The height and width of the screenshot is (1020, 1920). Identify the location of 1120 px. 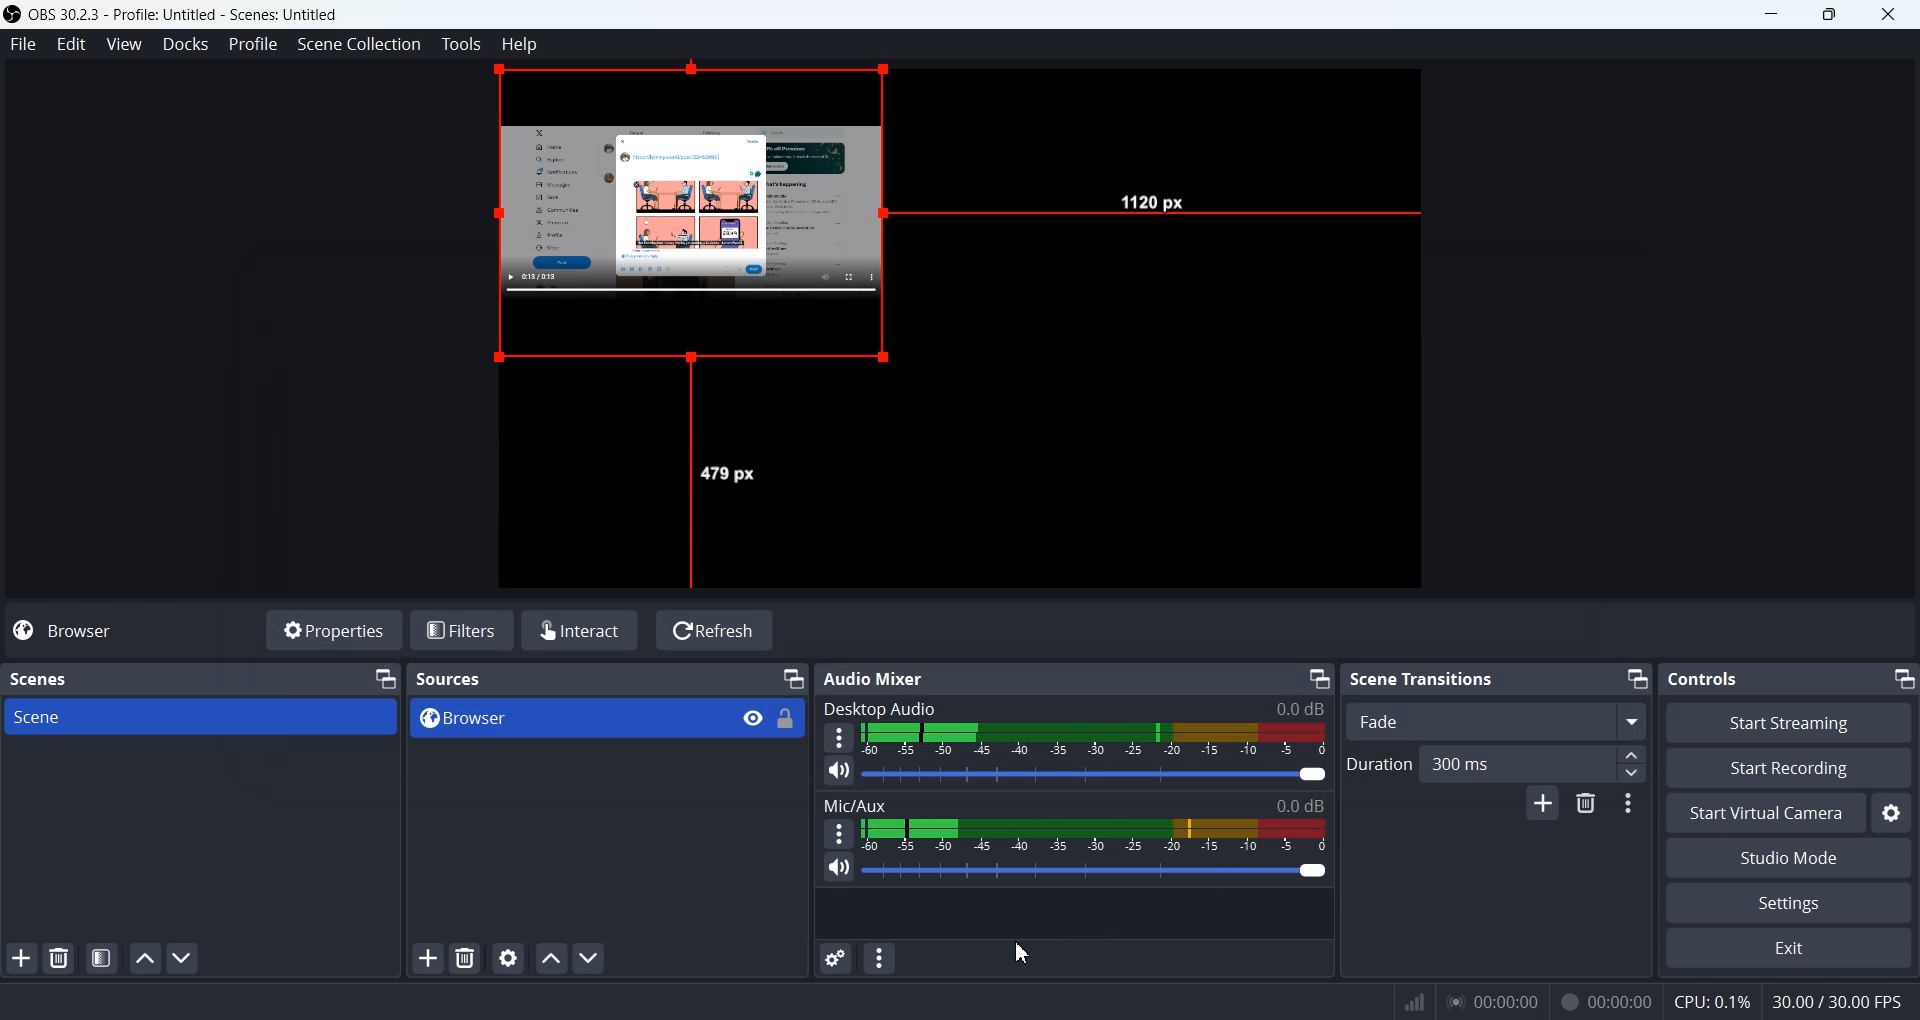
(1158, 205).